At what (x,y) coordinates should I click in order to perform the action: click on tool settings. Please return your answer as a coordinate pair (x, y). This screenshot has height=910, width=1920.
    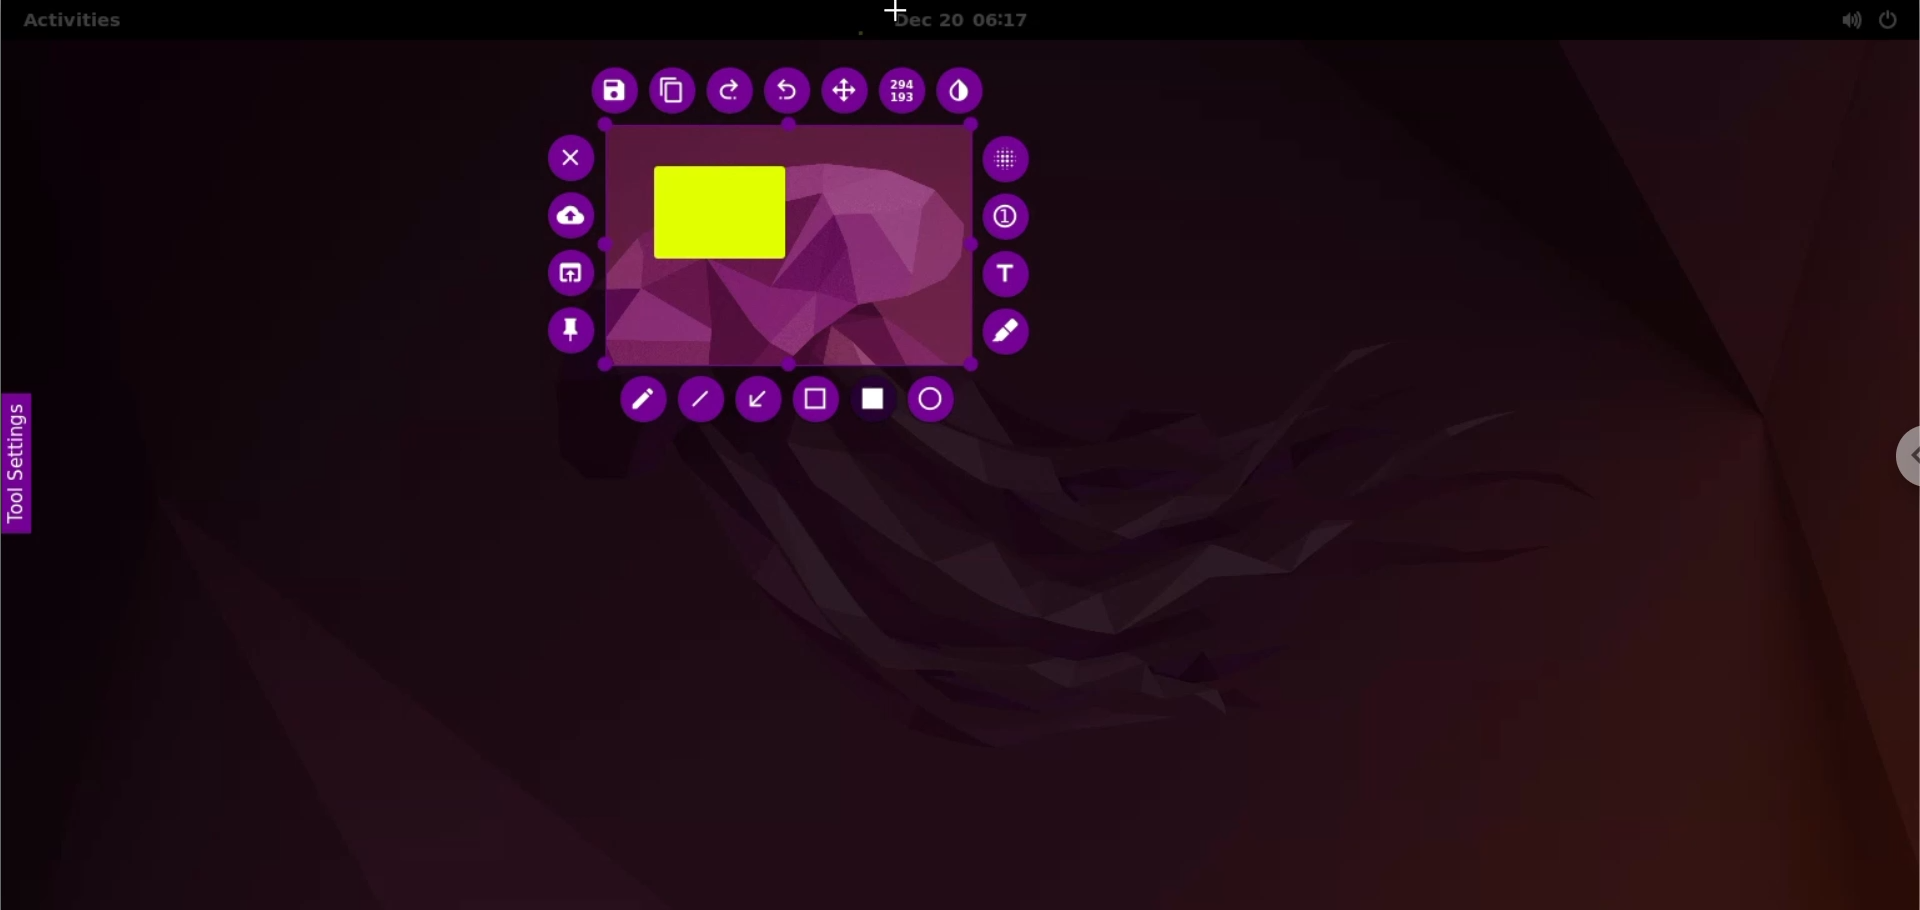
    Looking at the image, I should click on (24, 466).